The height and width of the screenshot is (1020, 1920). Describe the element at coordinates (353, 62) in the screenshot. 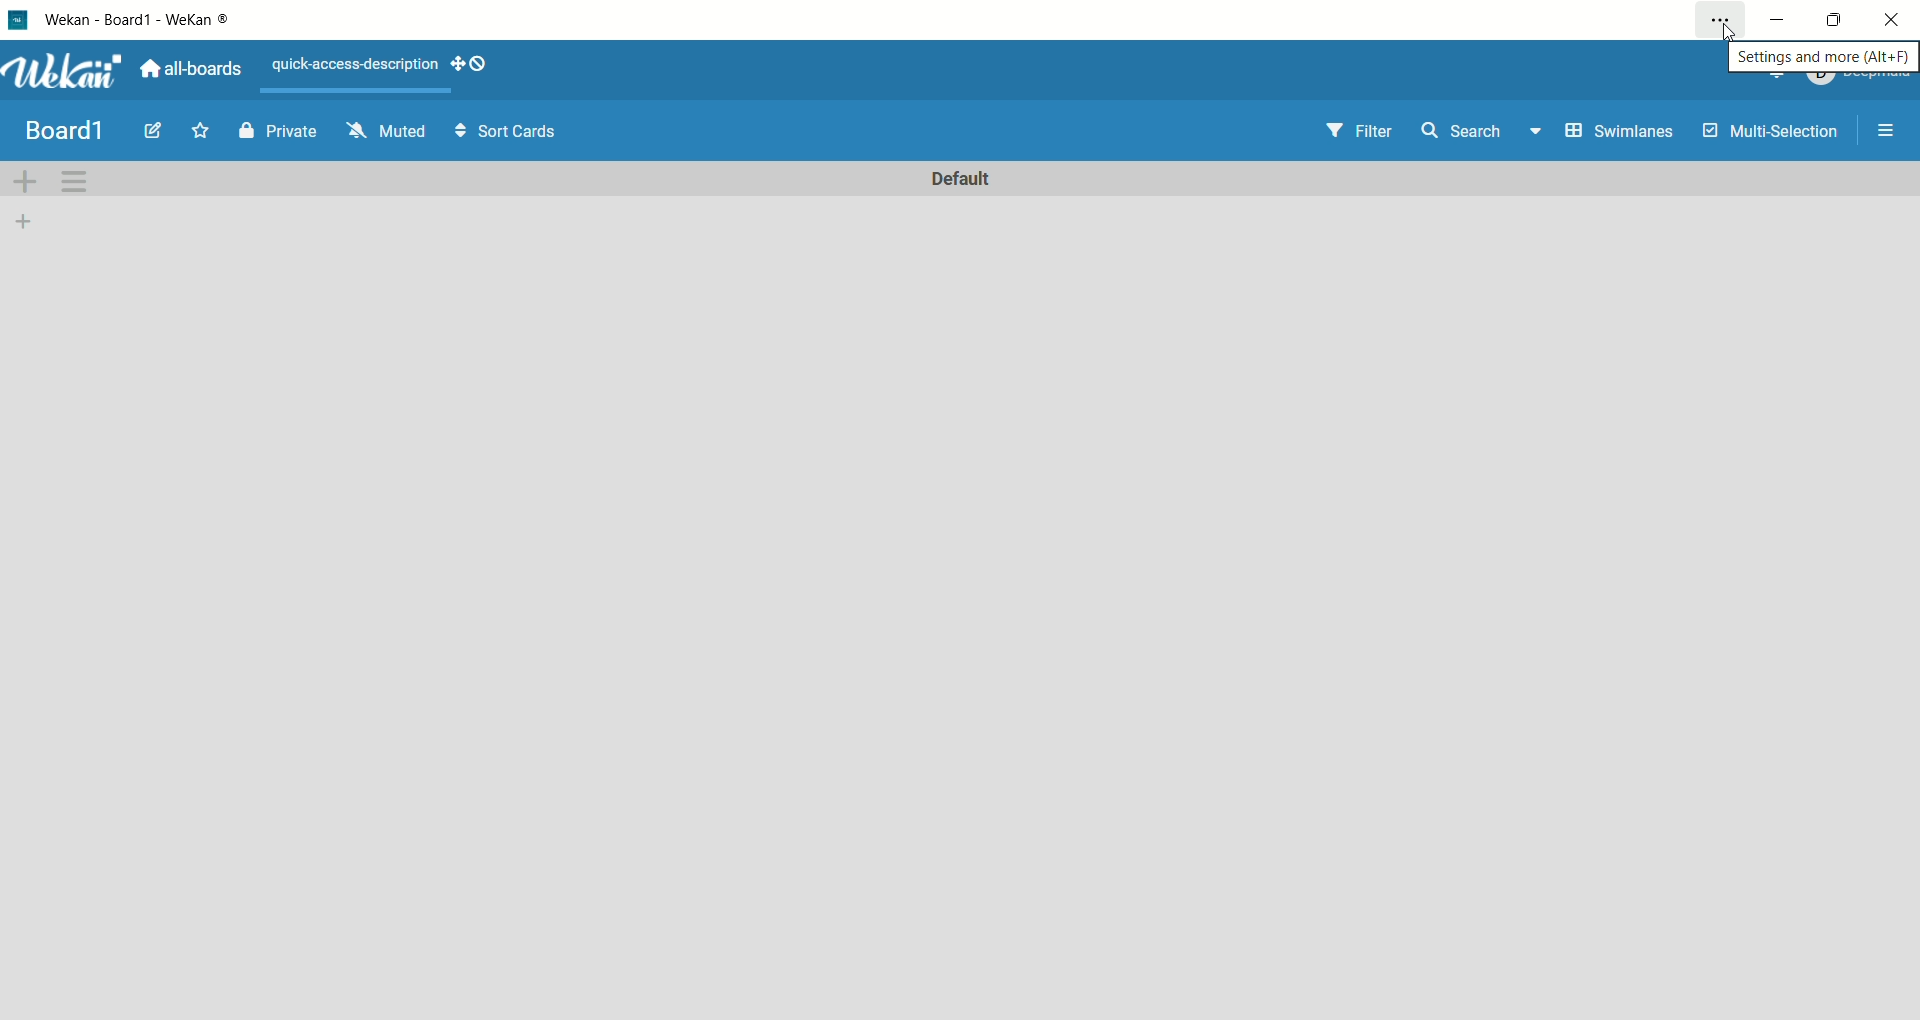

I see `text` at that location.